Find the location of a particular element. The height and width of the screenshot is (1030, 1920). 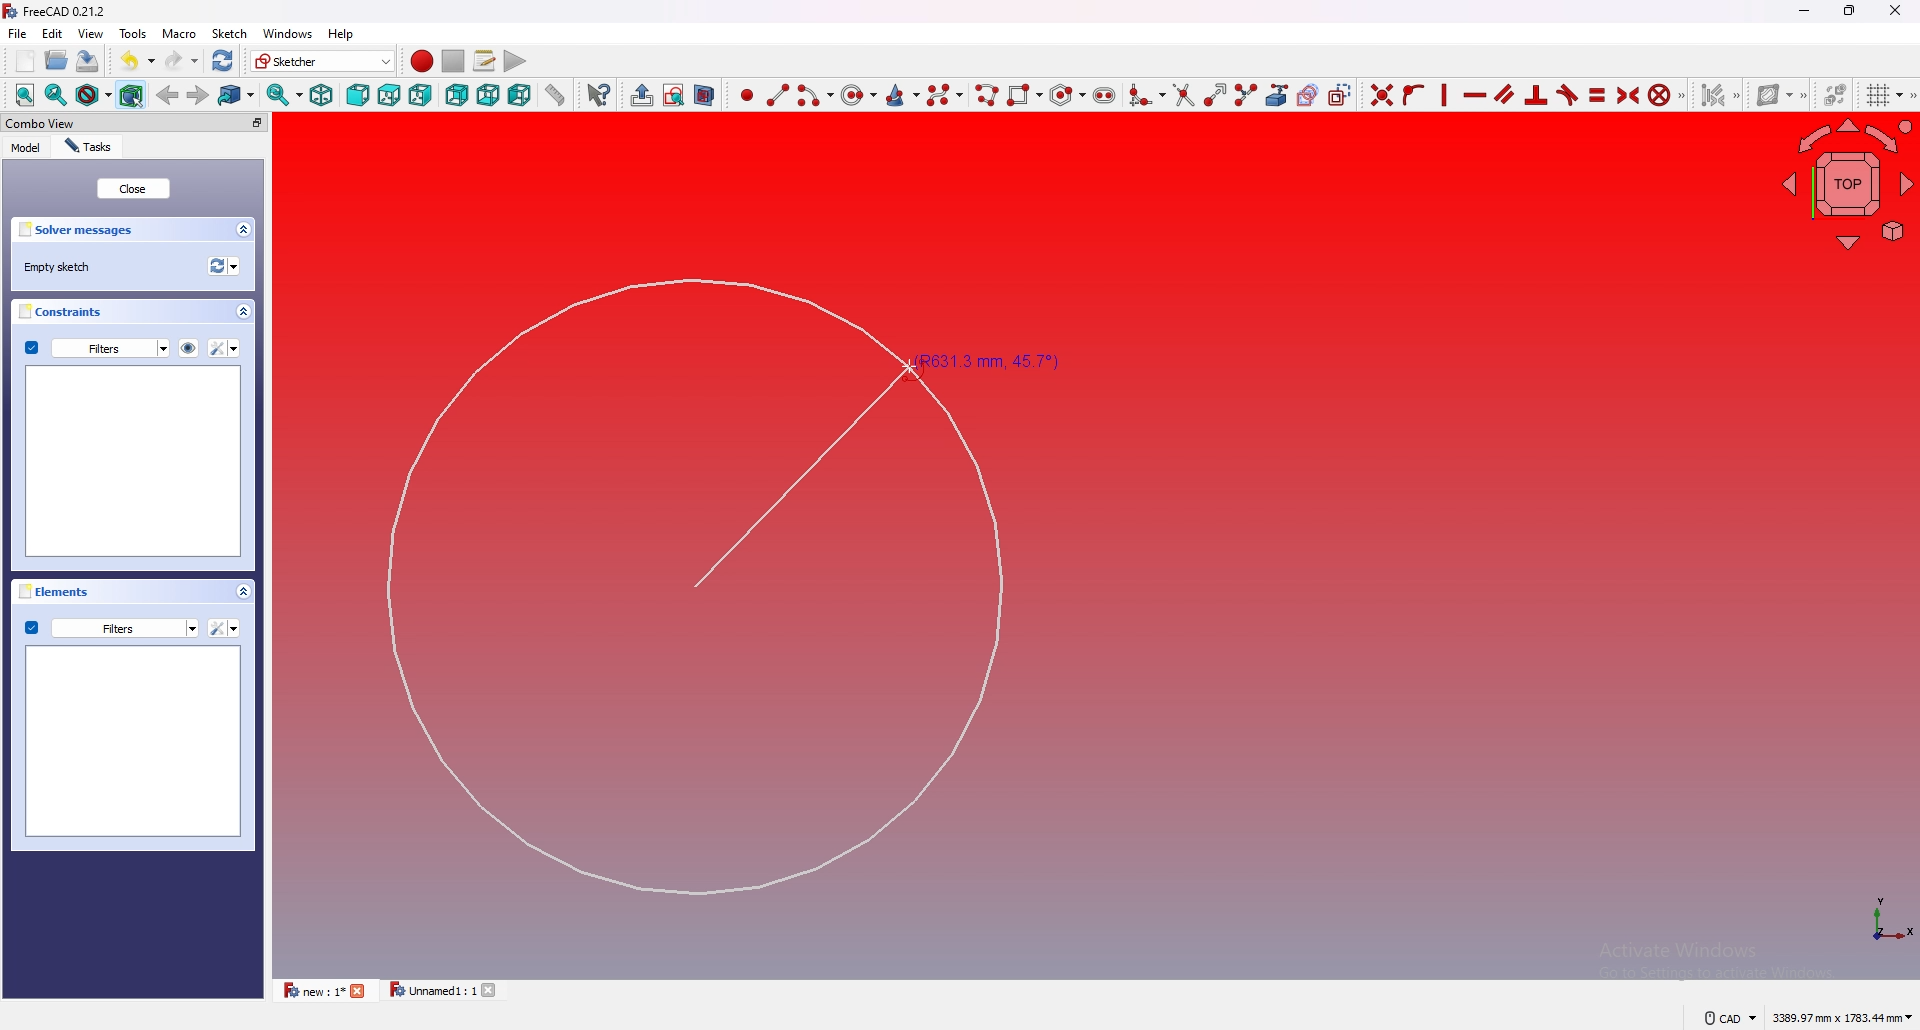

forward is located at coordinates (199, 94).